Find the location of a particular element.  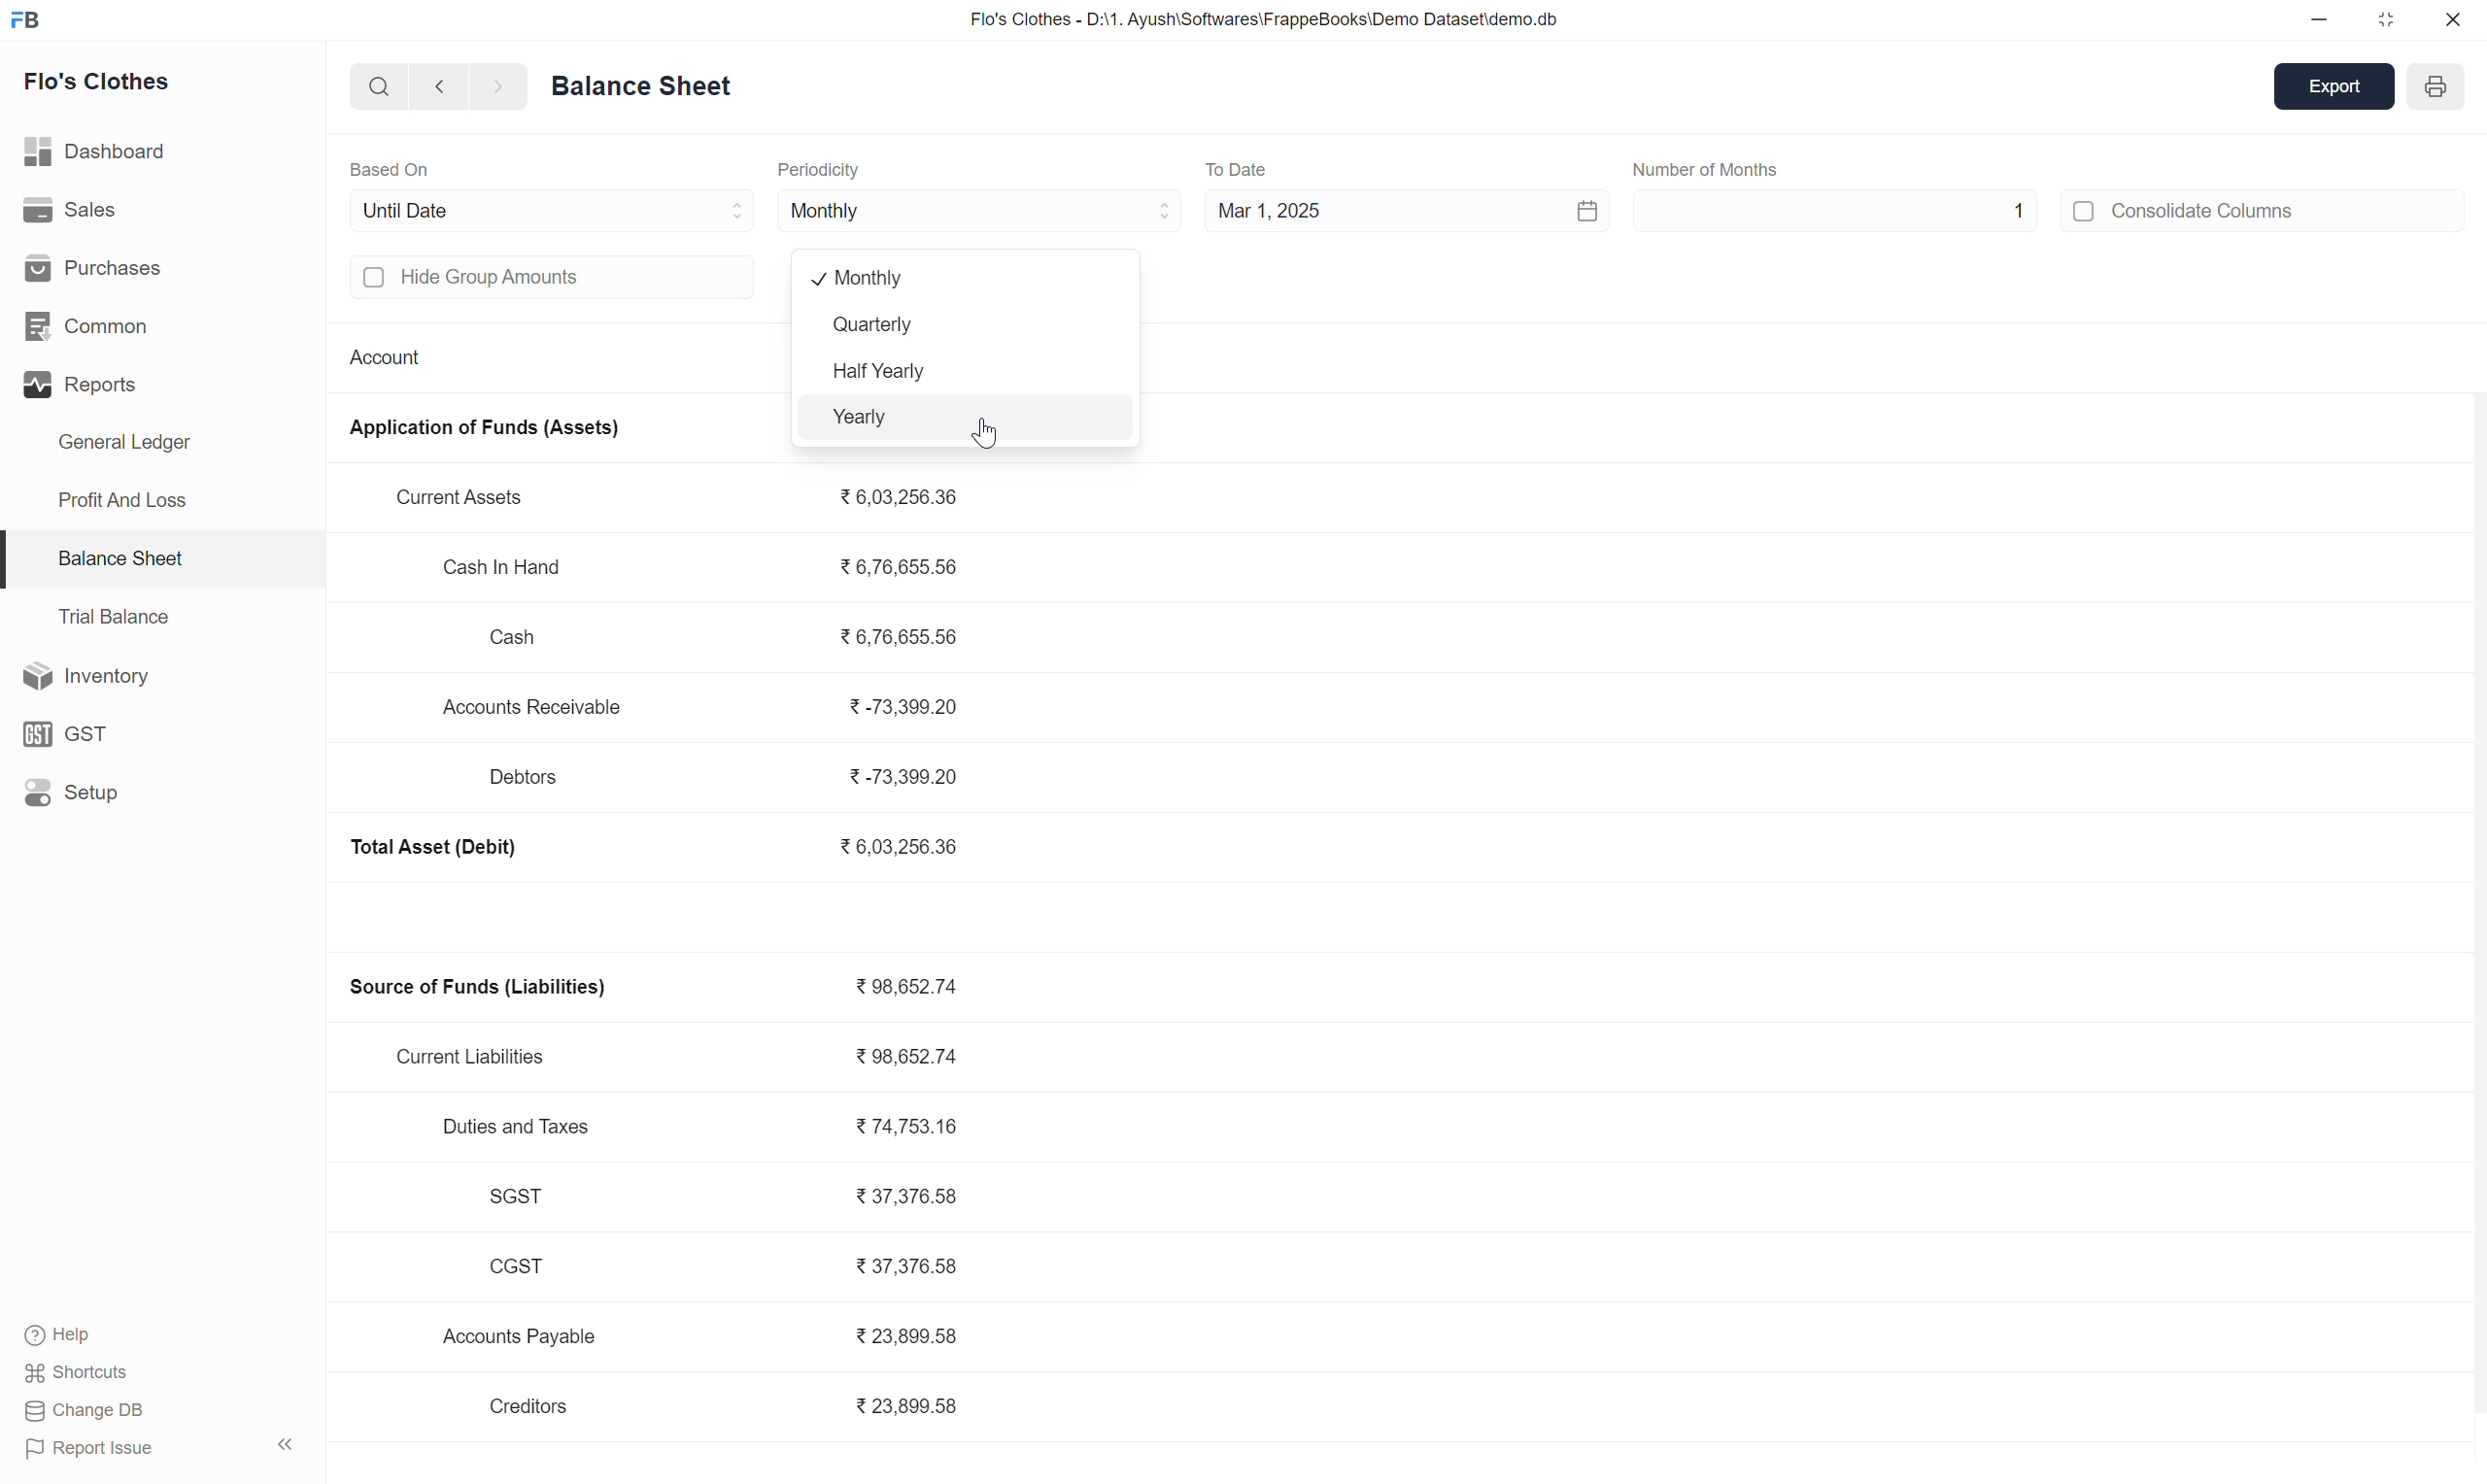

6,76,655.56 is located at coordinates (910, 639).